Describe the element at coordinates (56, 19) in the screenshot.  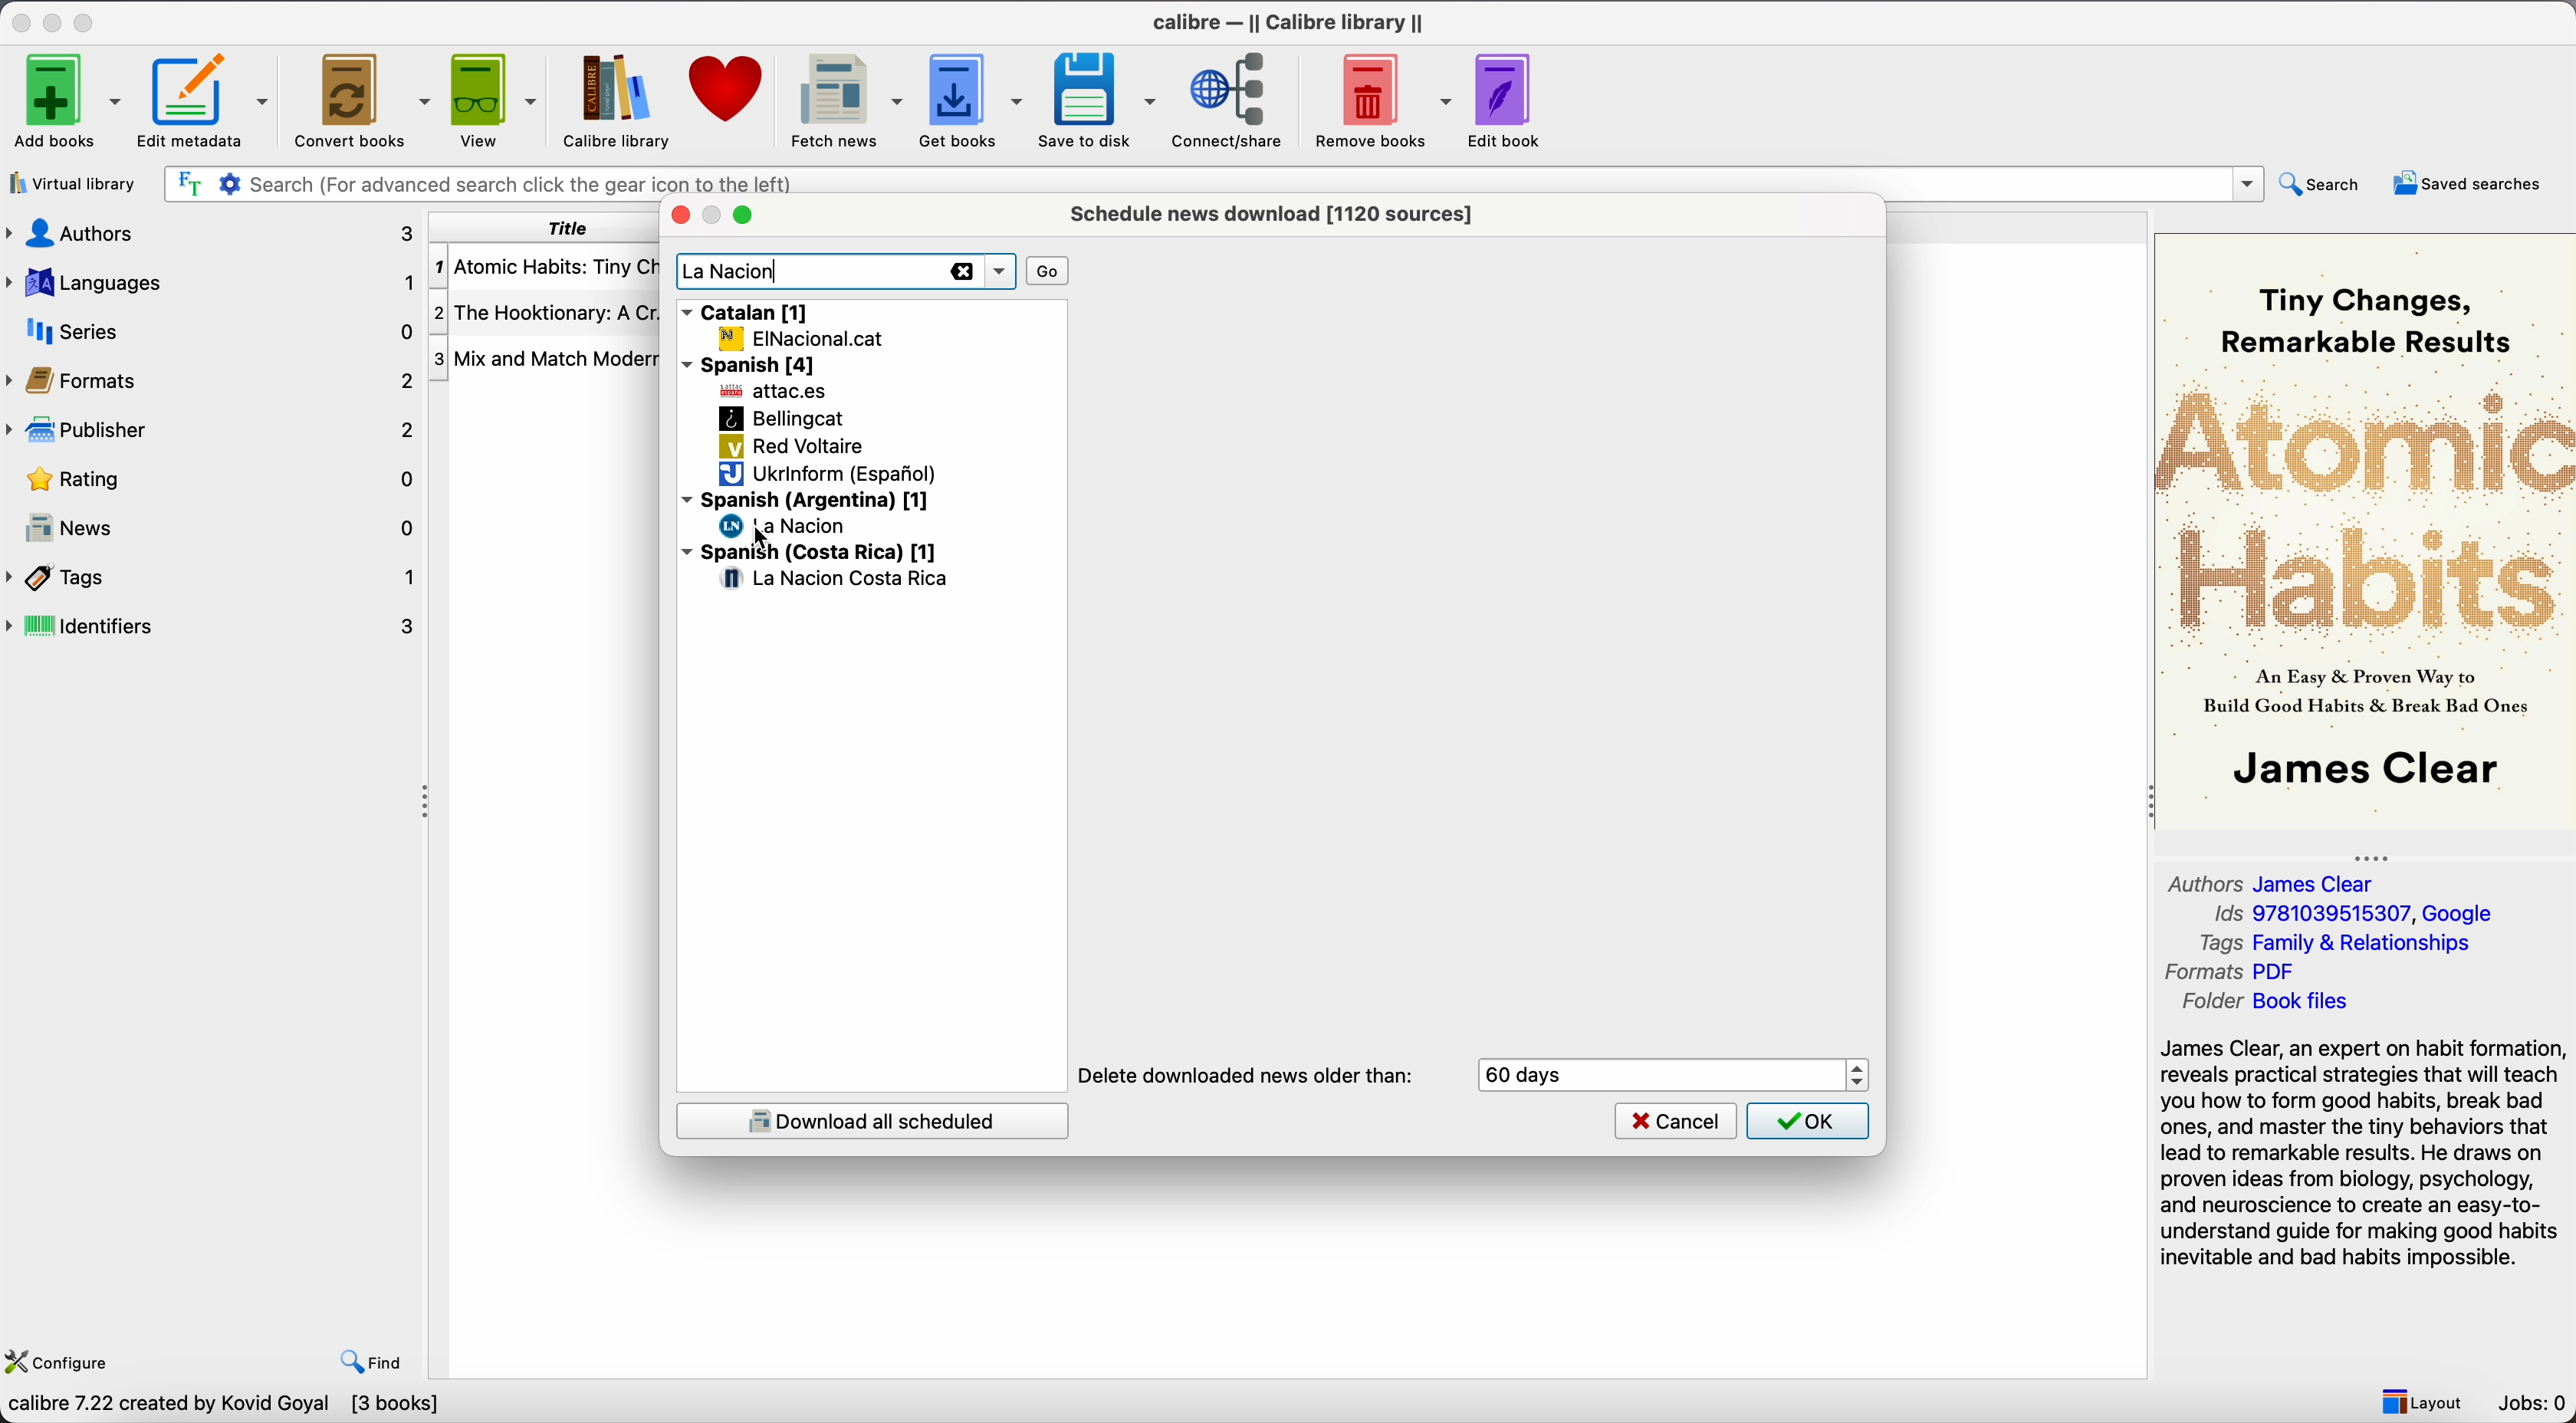
I see `minimize` at that location.